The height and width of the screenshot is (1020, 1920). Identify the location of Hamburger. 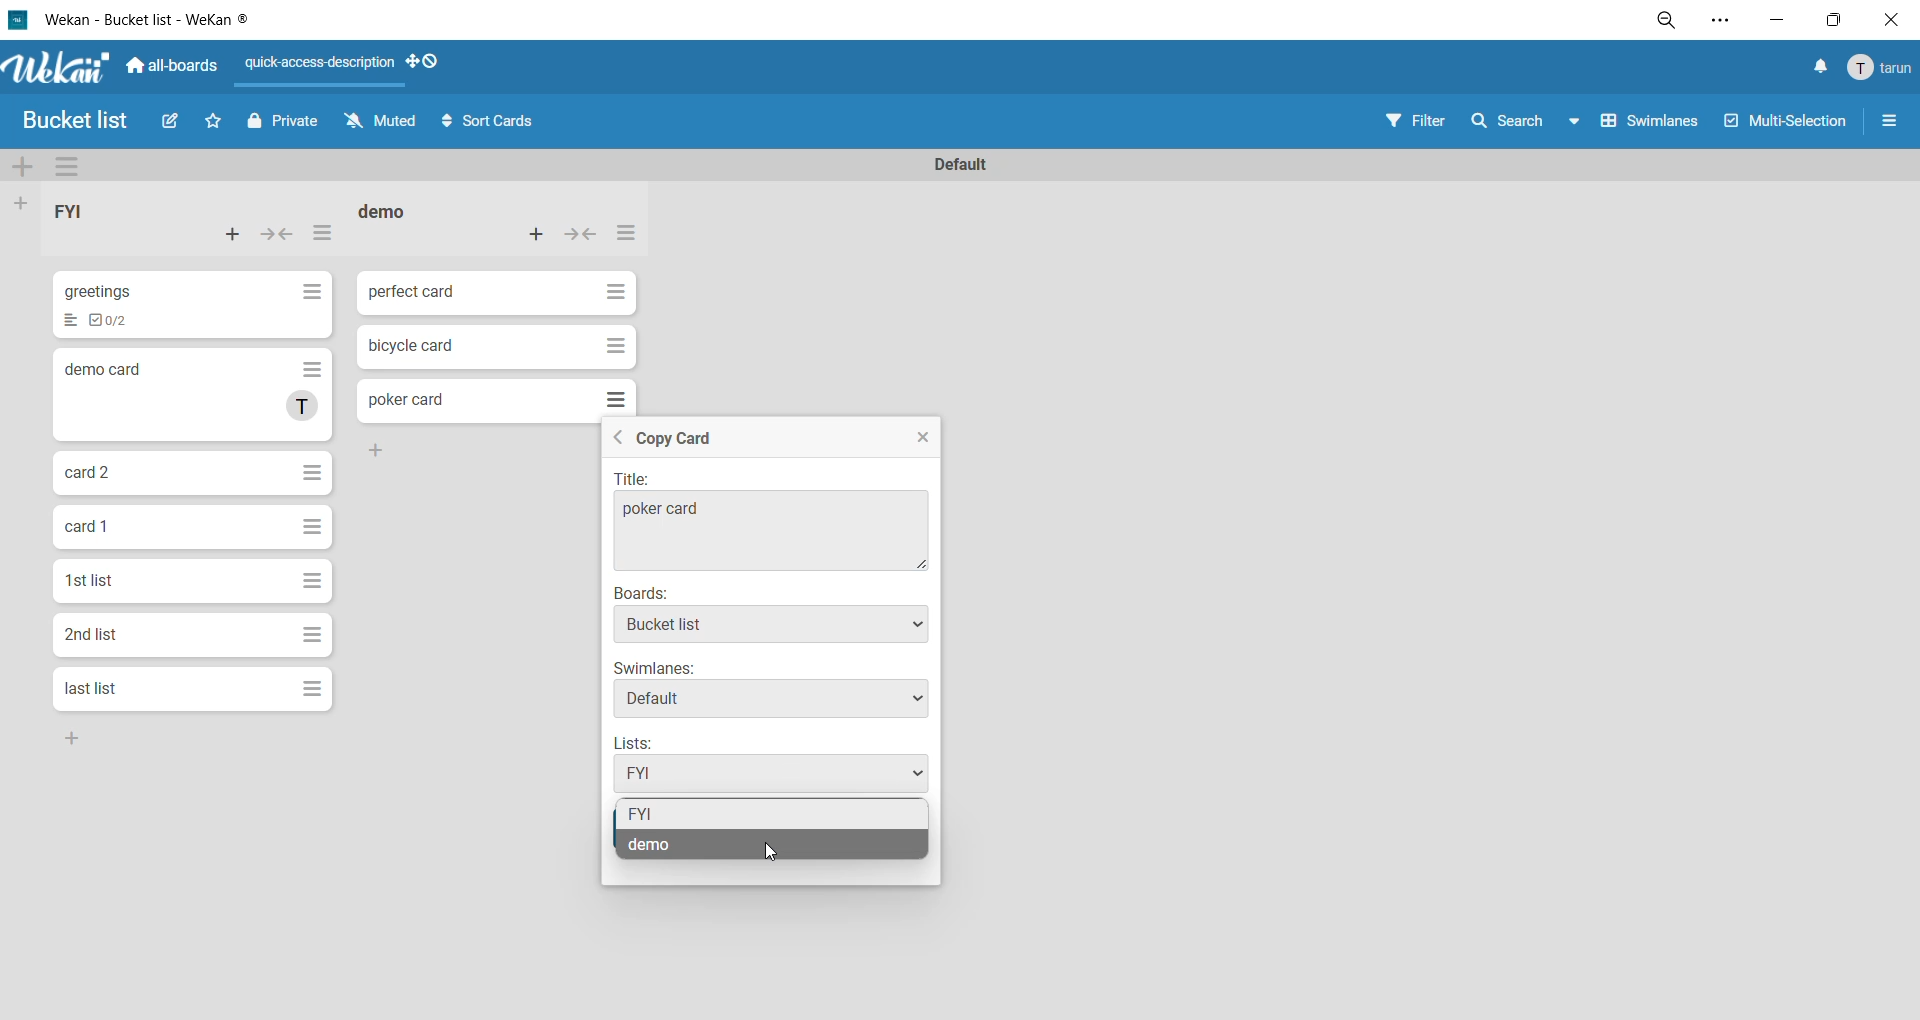
(309, 293).